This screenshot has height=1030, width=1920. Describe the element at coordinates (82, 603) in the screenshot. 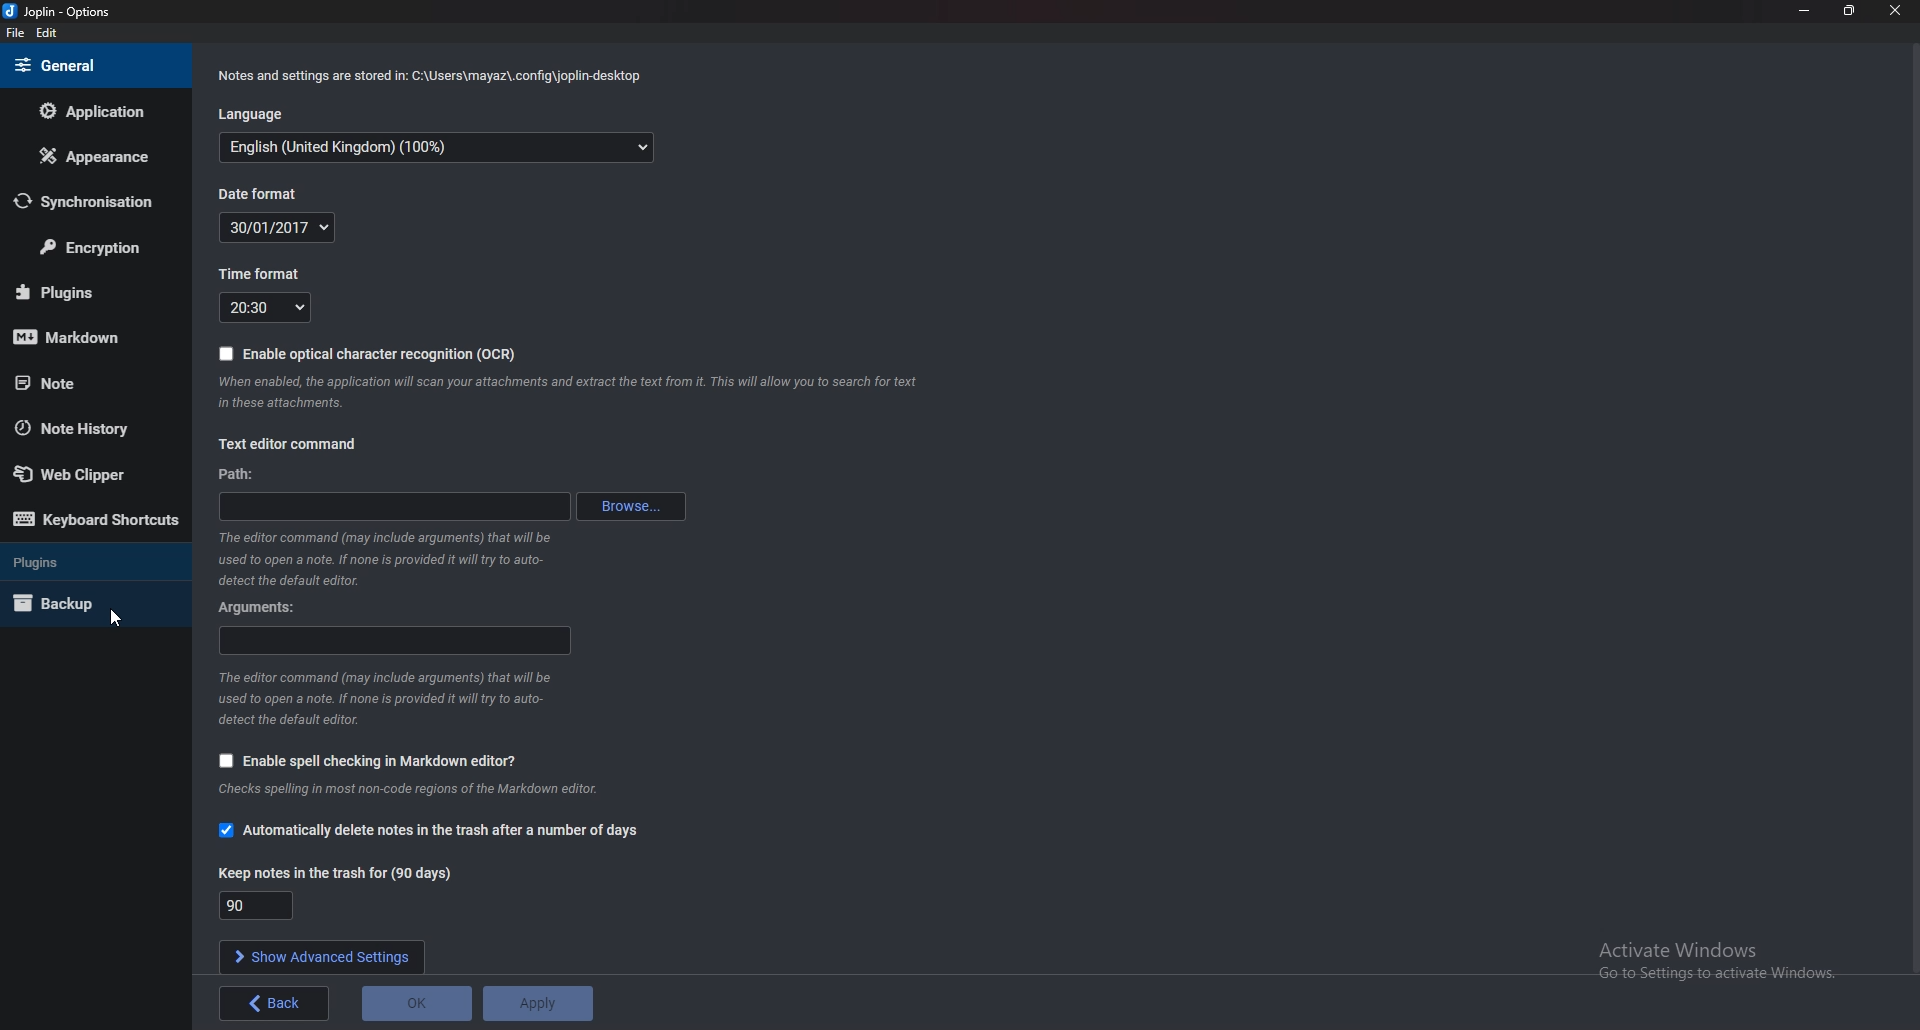

I see `Back up` at that location.